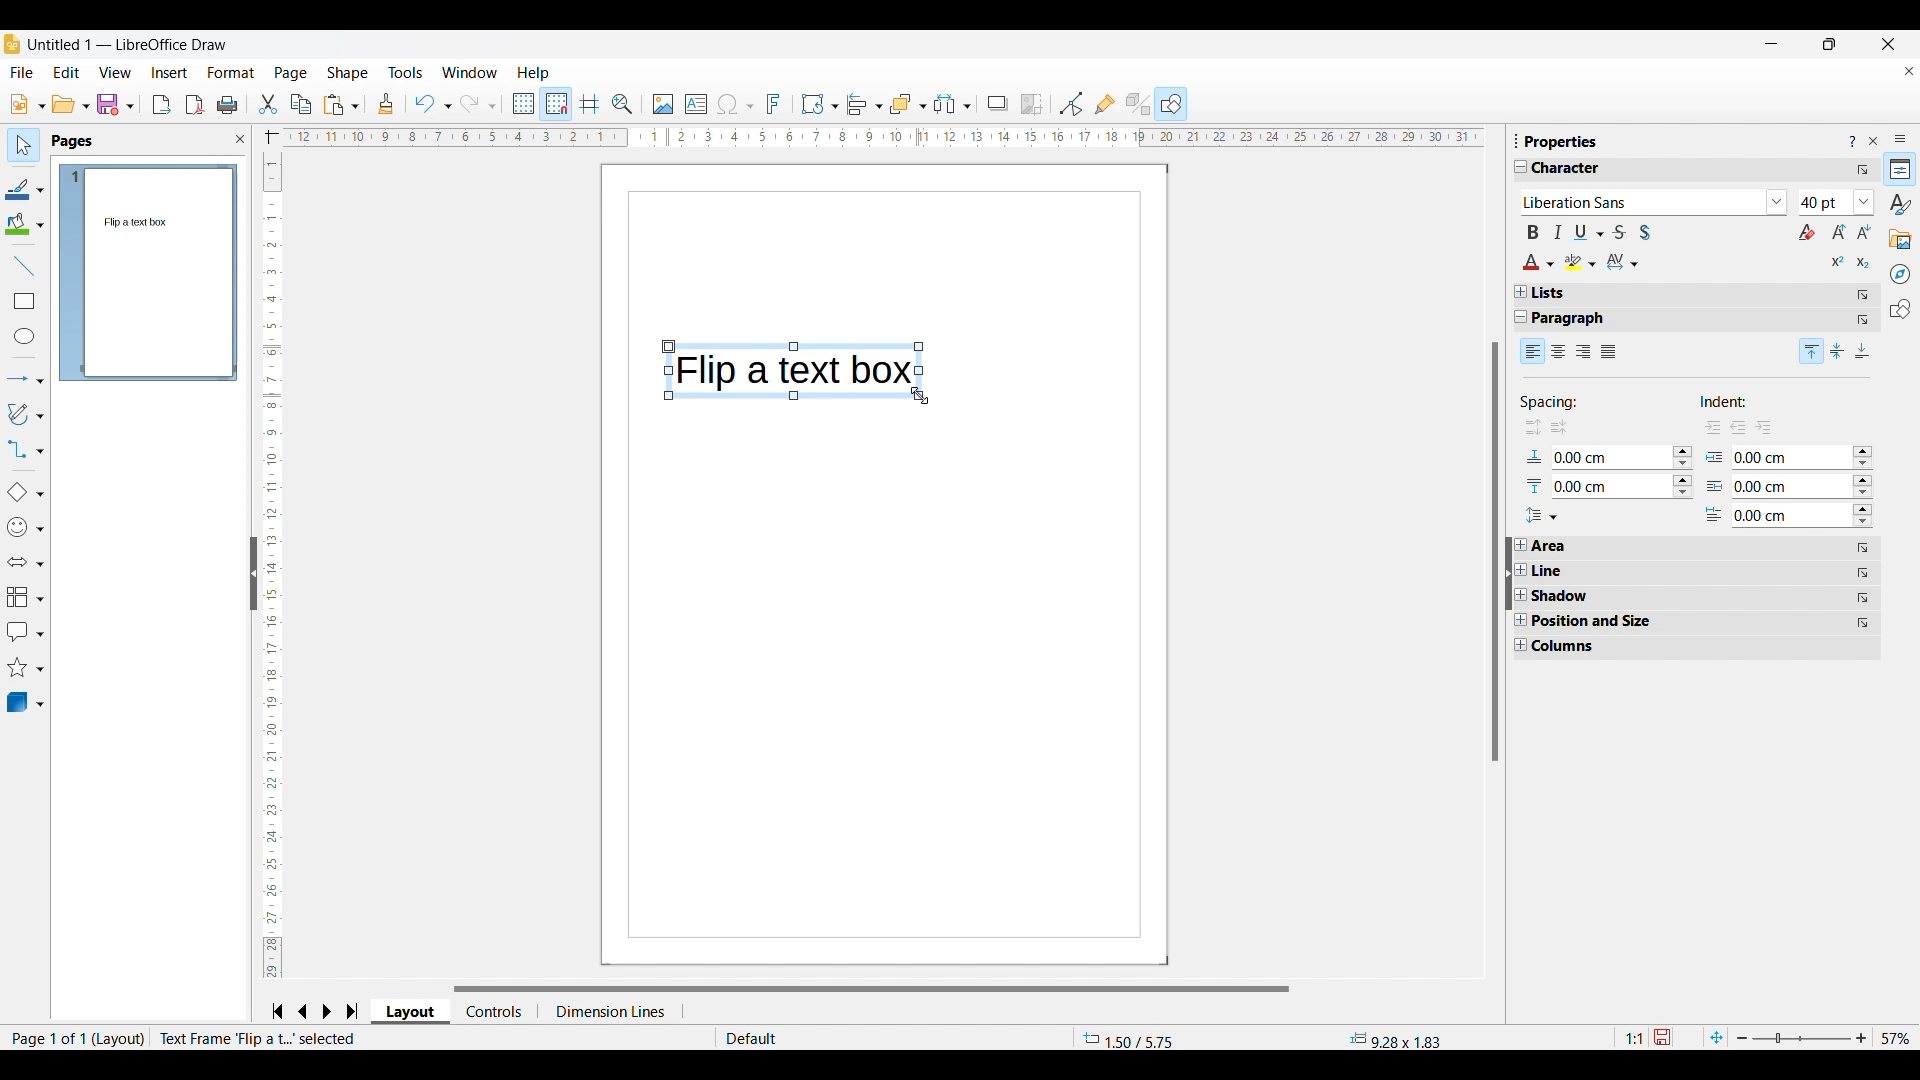 The width and height of the screenshot is (1920, 1080). Describe the element at coordinates (774, 104) in the screenshot. I see `Insert fontwork text` at that location.